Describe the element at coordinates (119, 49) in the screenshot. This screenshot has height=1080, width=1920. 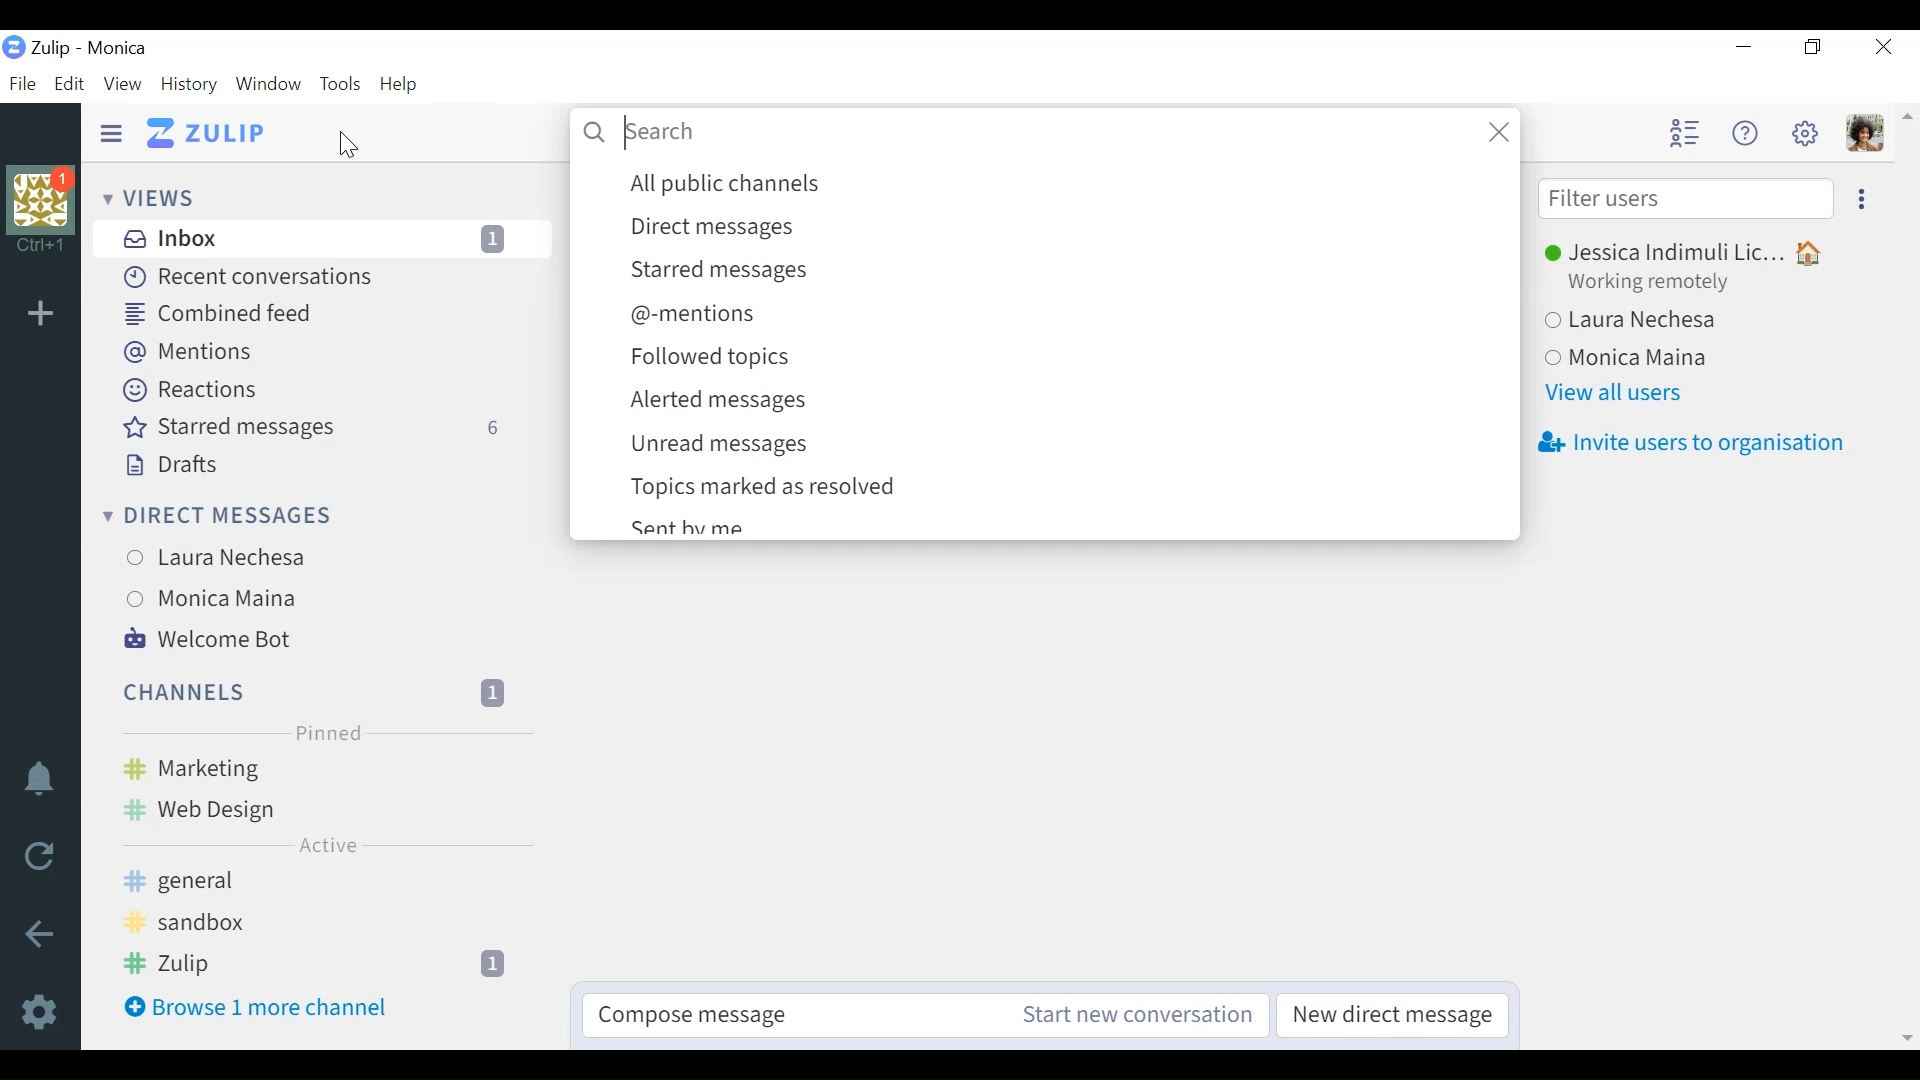
I see `Tulip` at that location.